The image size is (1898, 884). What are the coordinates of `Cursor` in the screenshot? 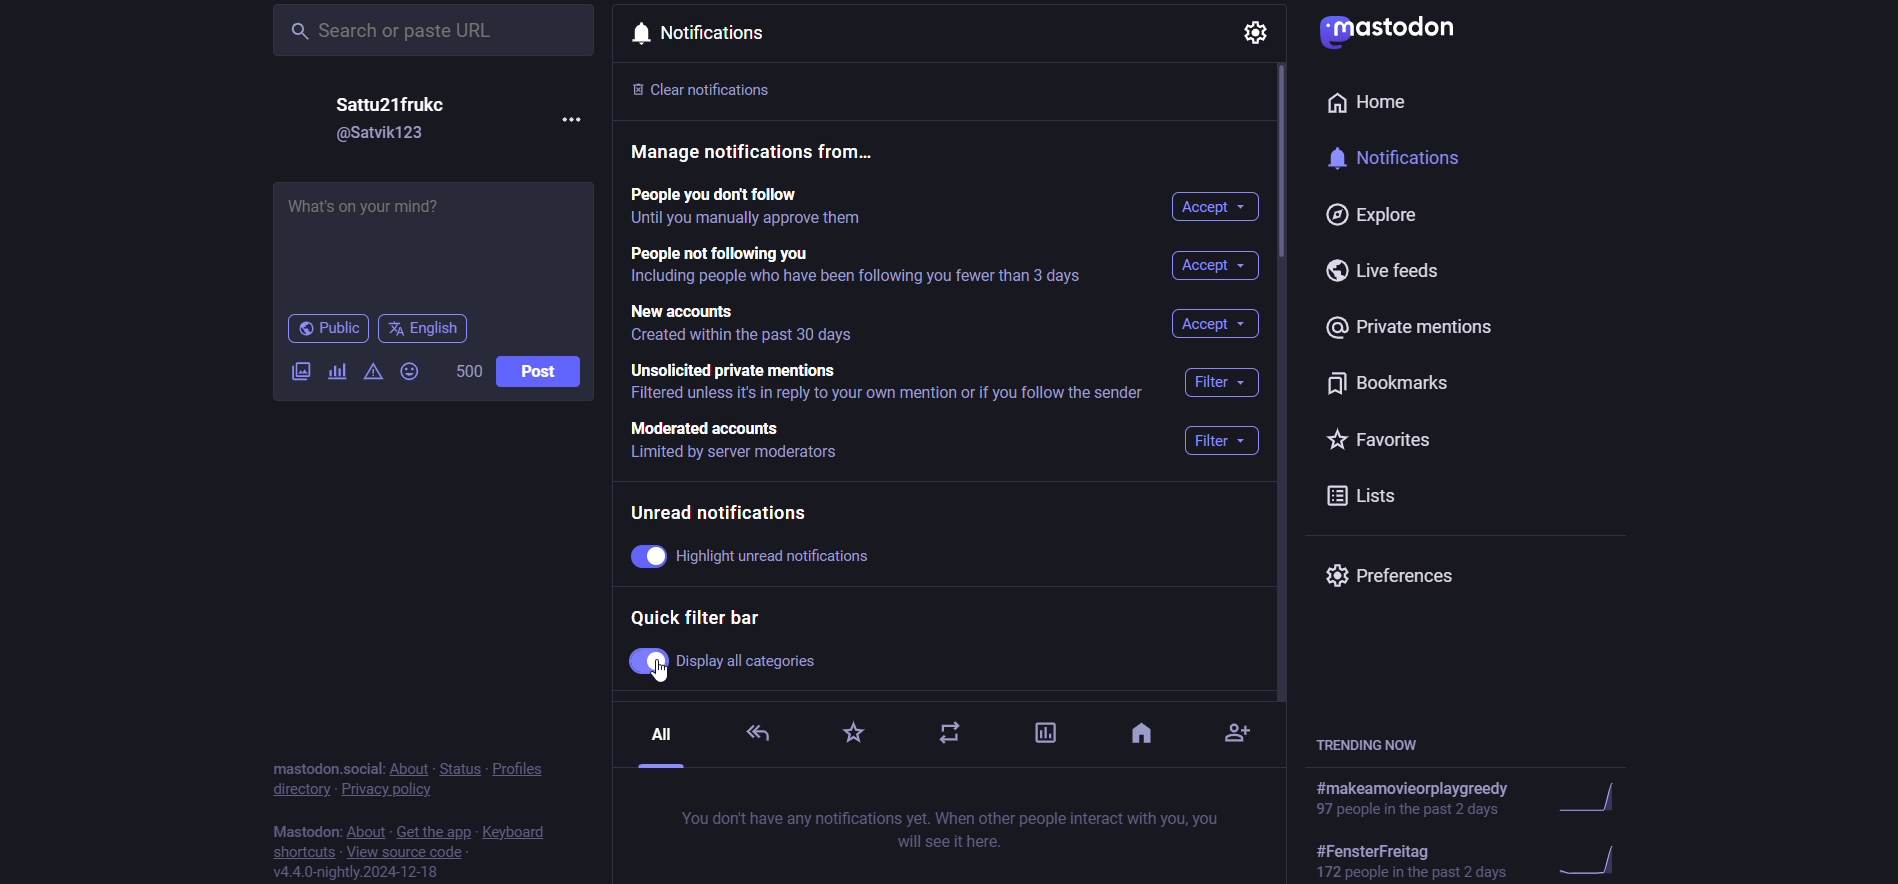 It's located at (663, 676).